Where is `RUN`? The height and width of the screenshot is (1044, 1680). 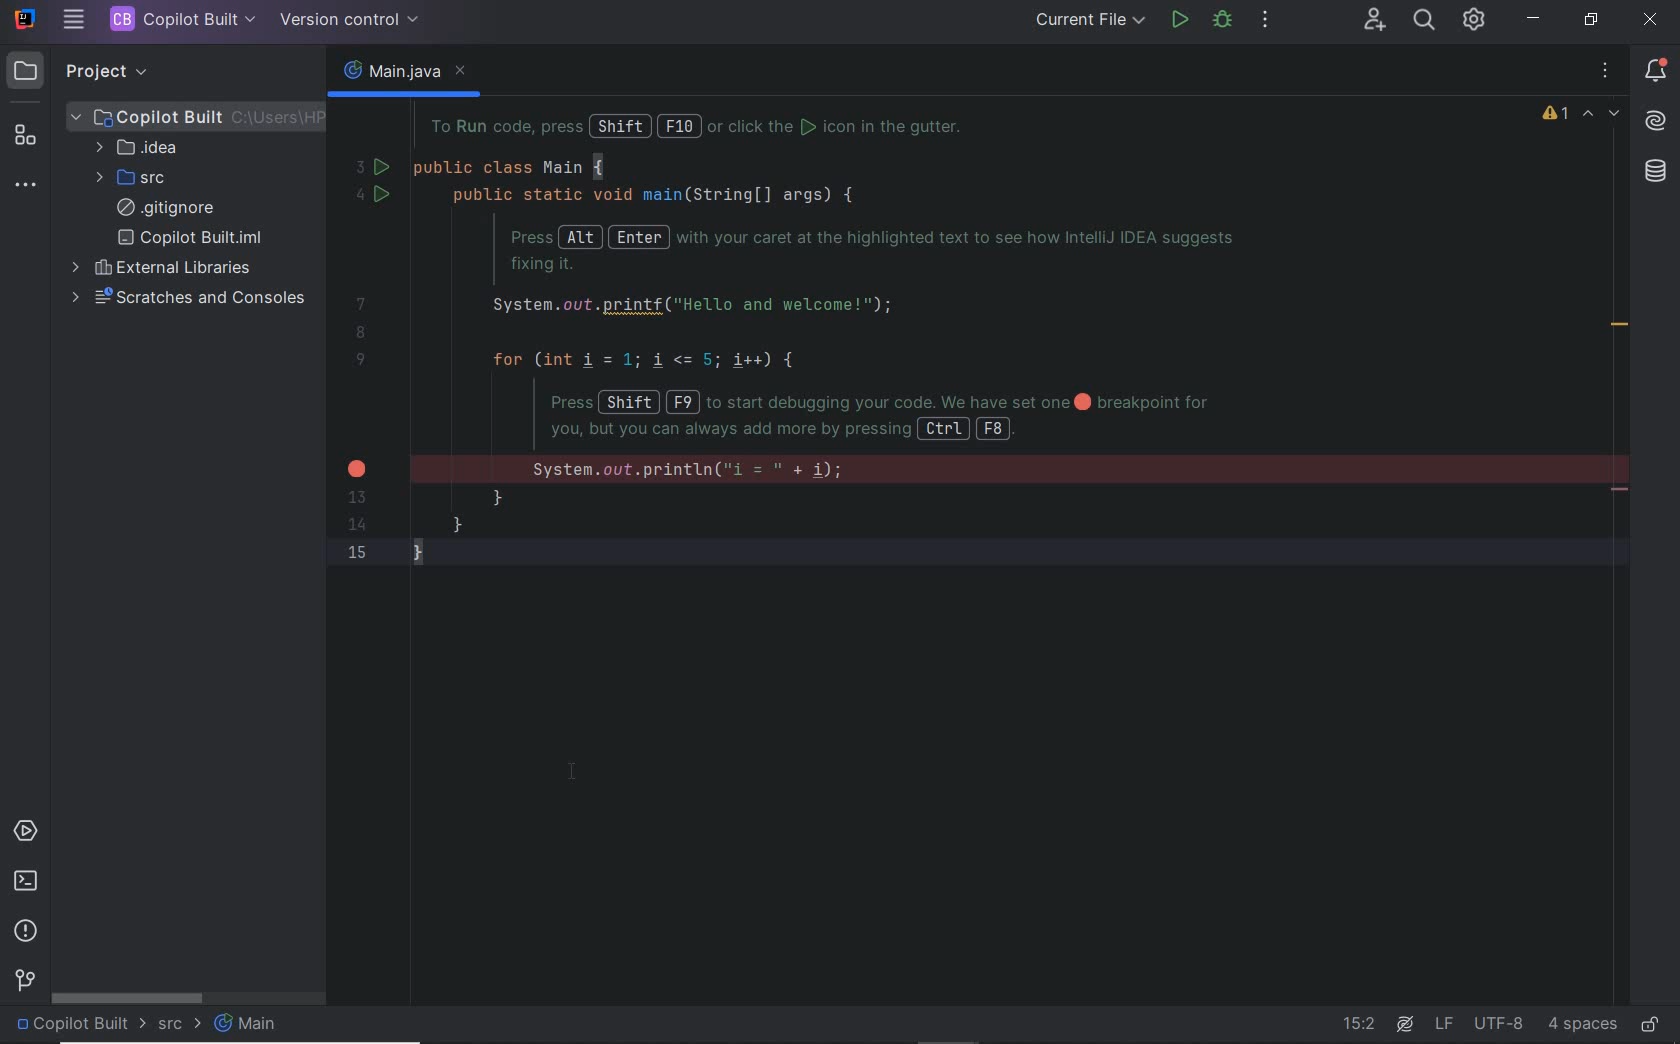 RUN is located at coordinates (1178, 20).